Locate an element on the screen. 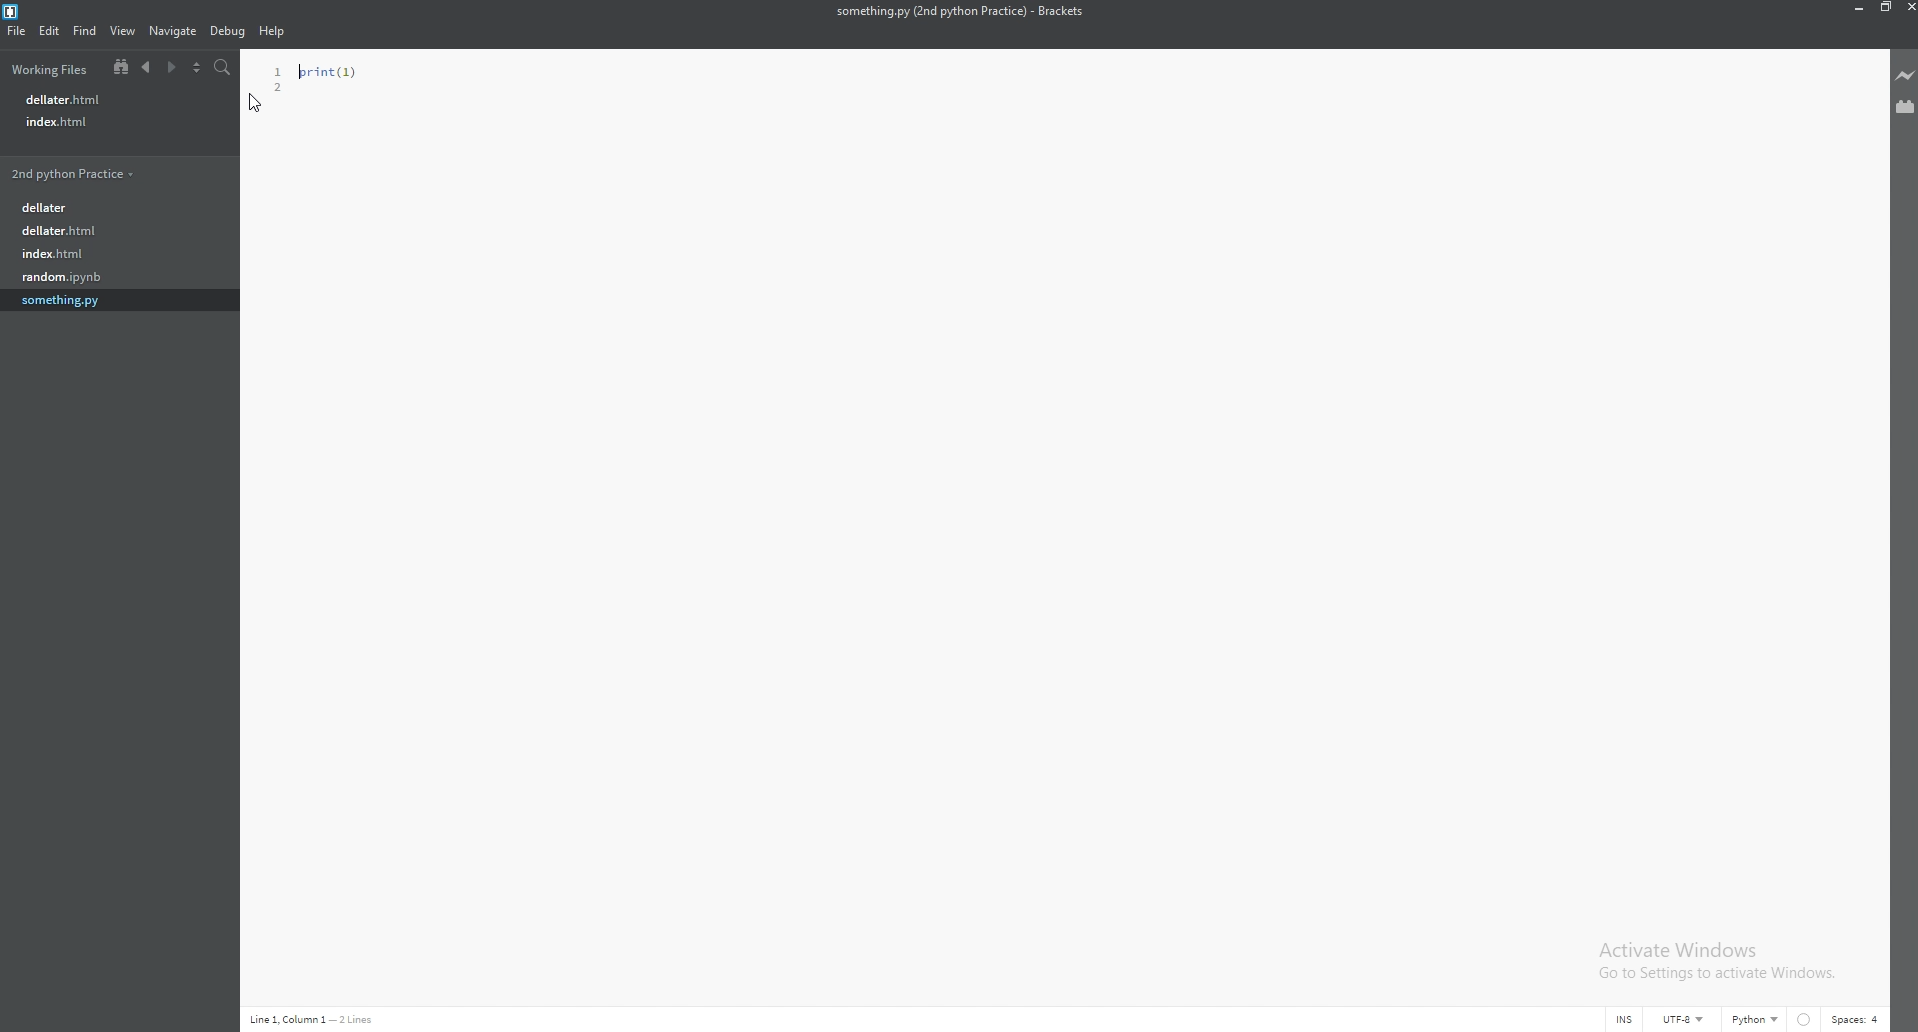 The height and width of the screenshot is (1032, 1918). linter is located at coordinates (1808, 1019).